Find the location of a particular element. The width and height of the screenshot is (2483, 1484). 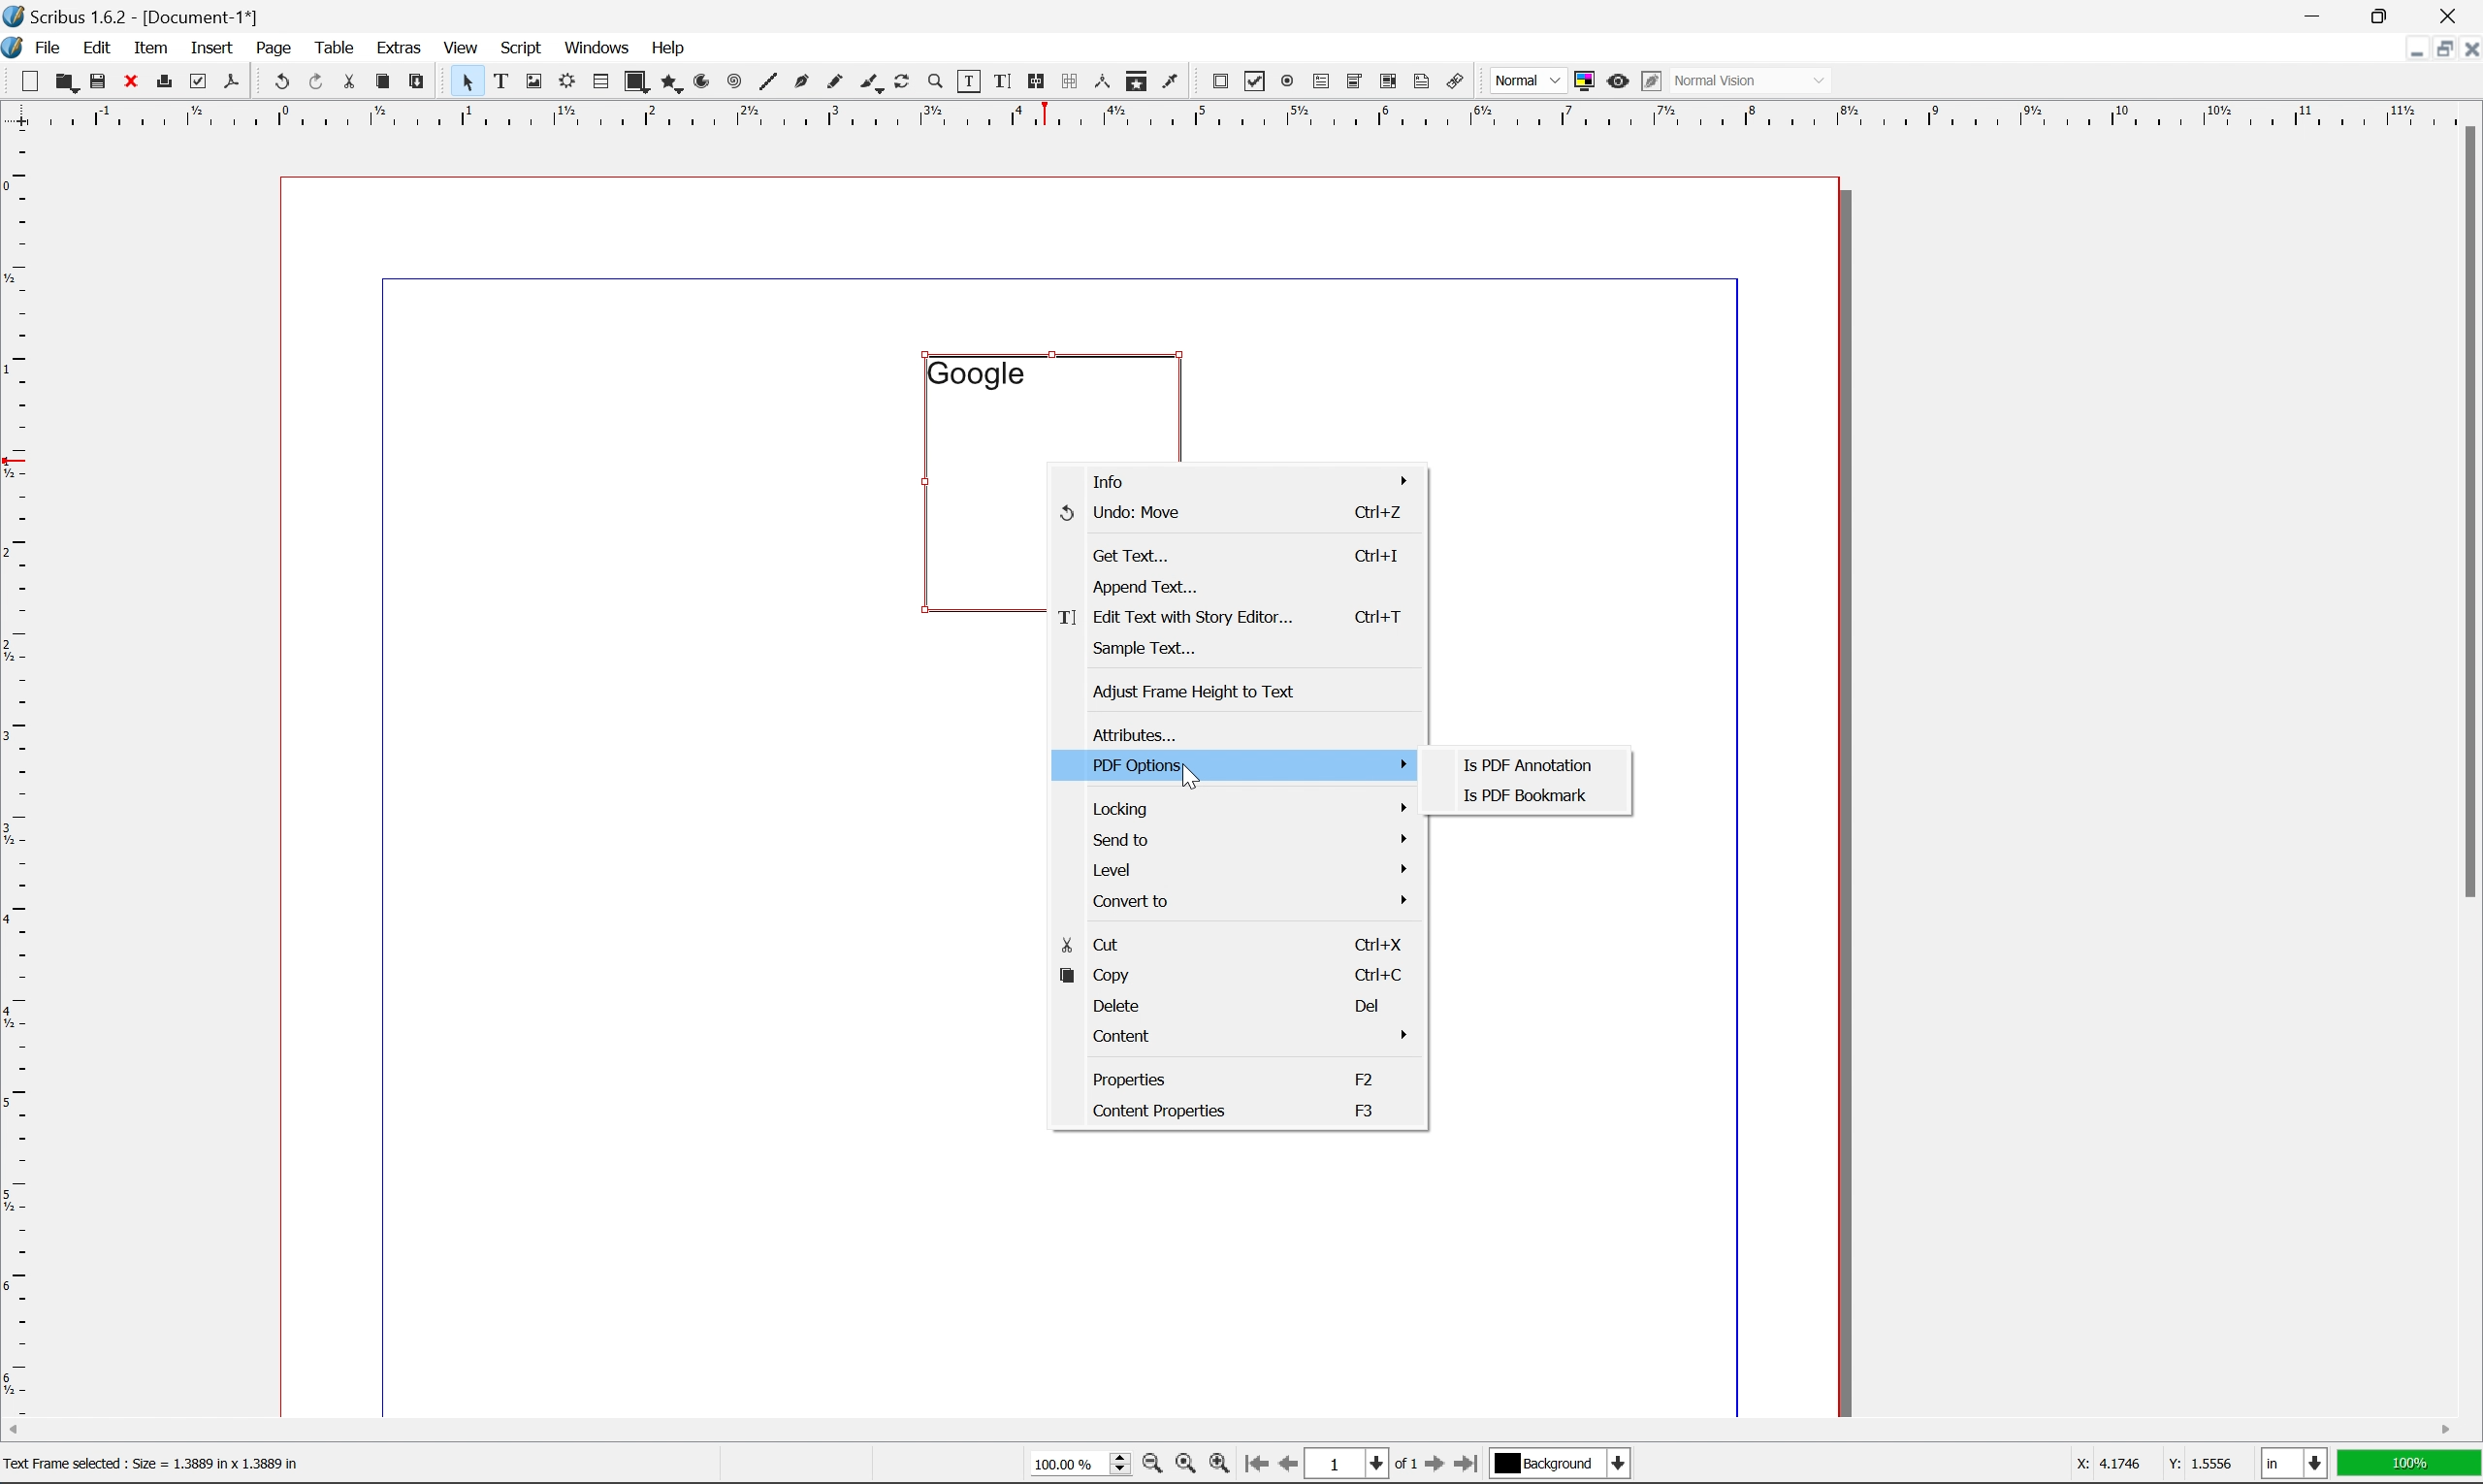

copy item properties is located at coordinates (1137, 81).